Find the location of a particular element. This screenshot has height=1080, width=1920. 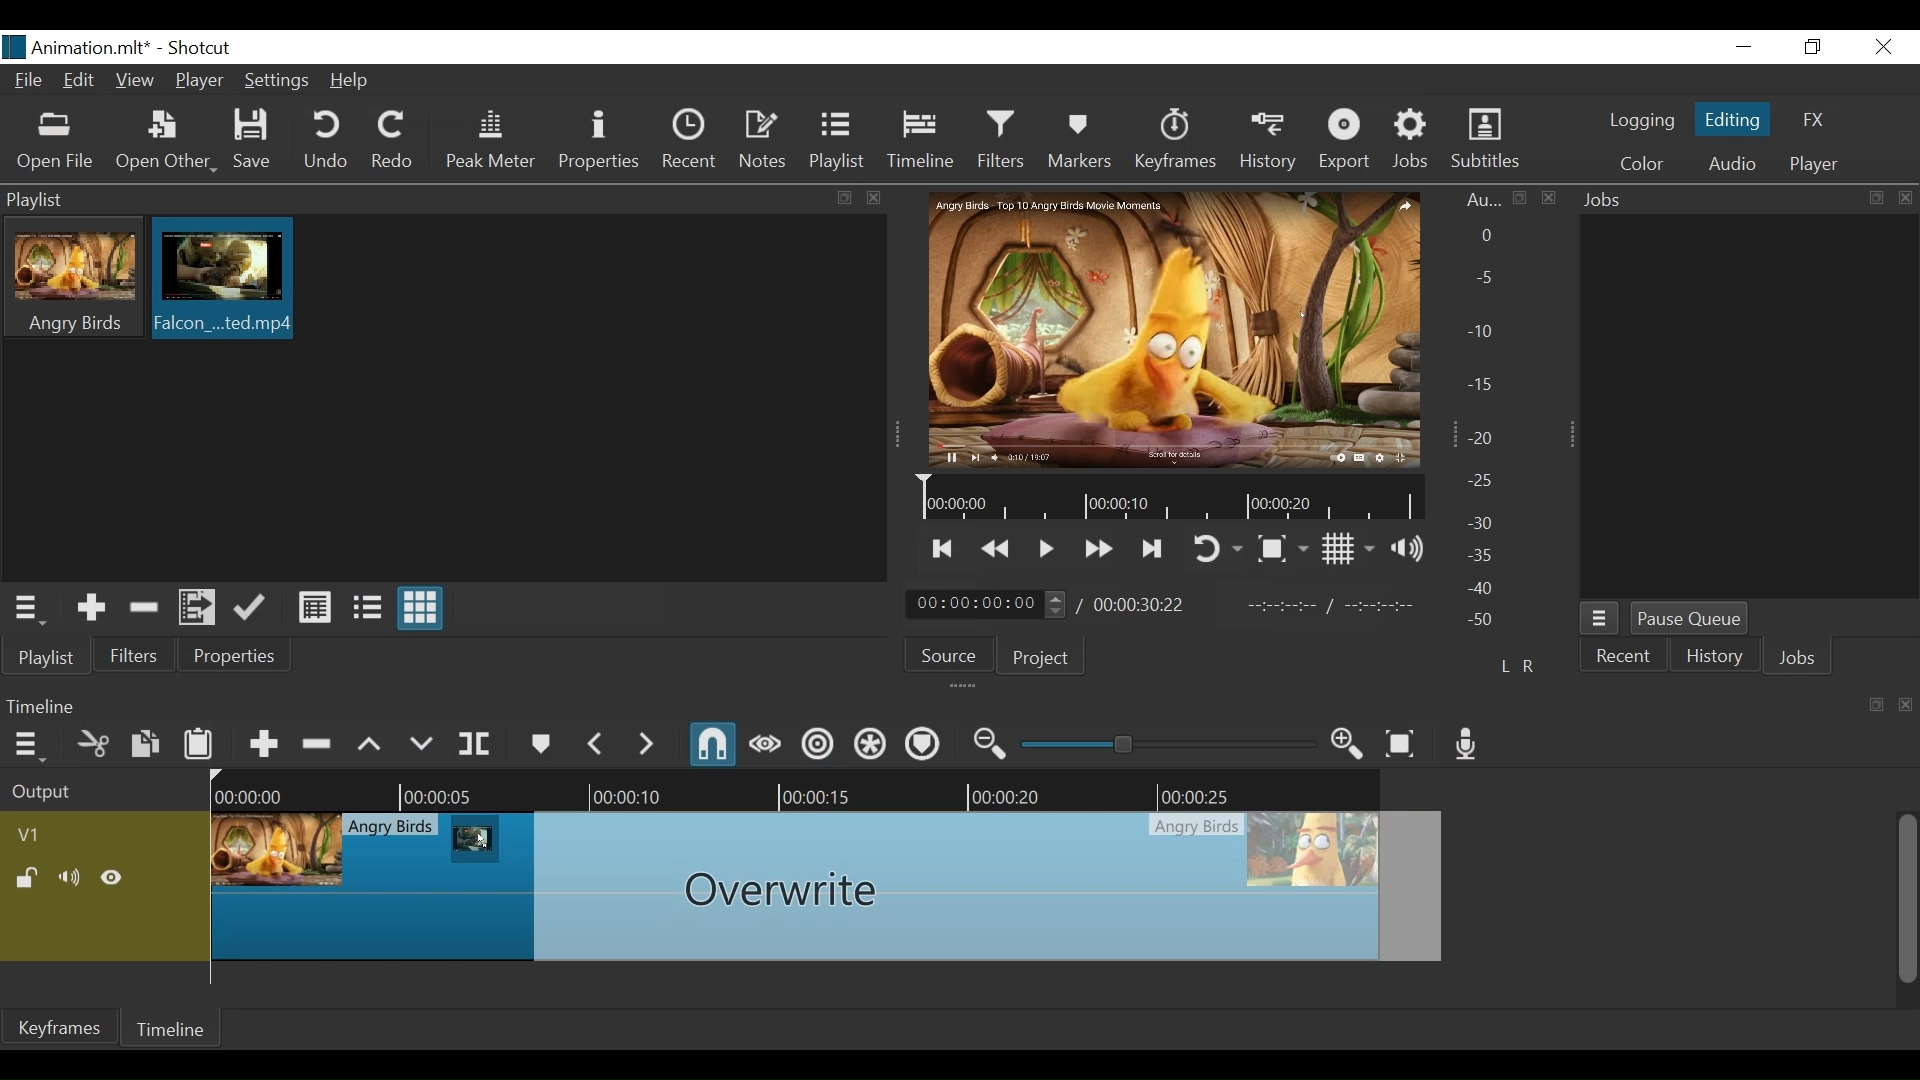

Zoom timeline to fit is located at coordinates (1403, 743).